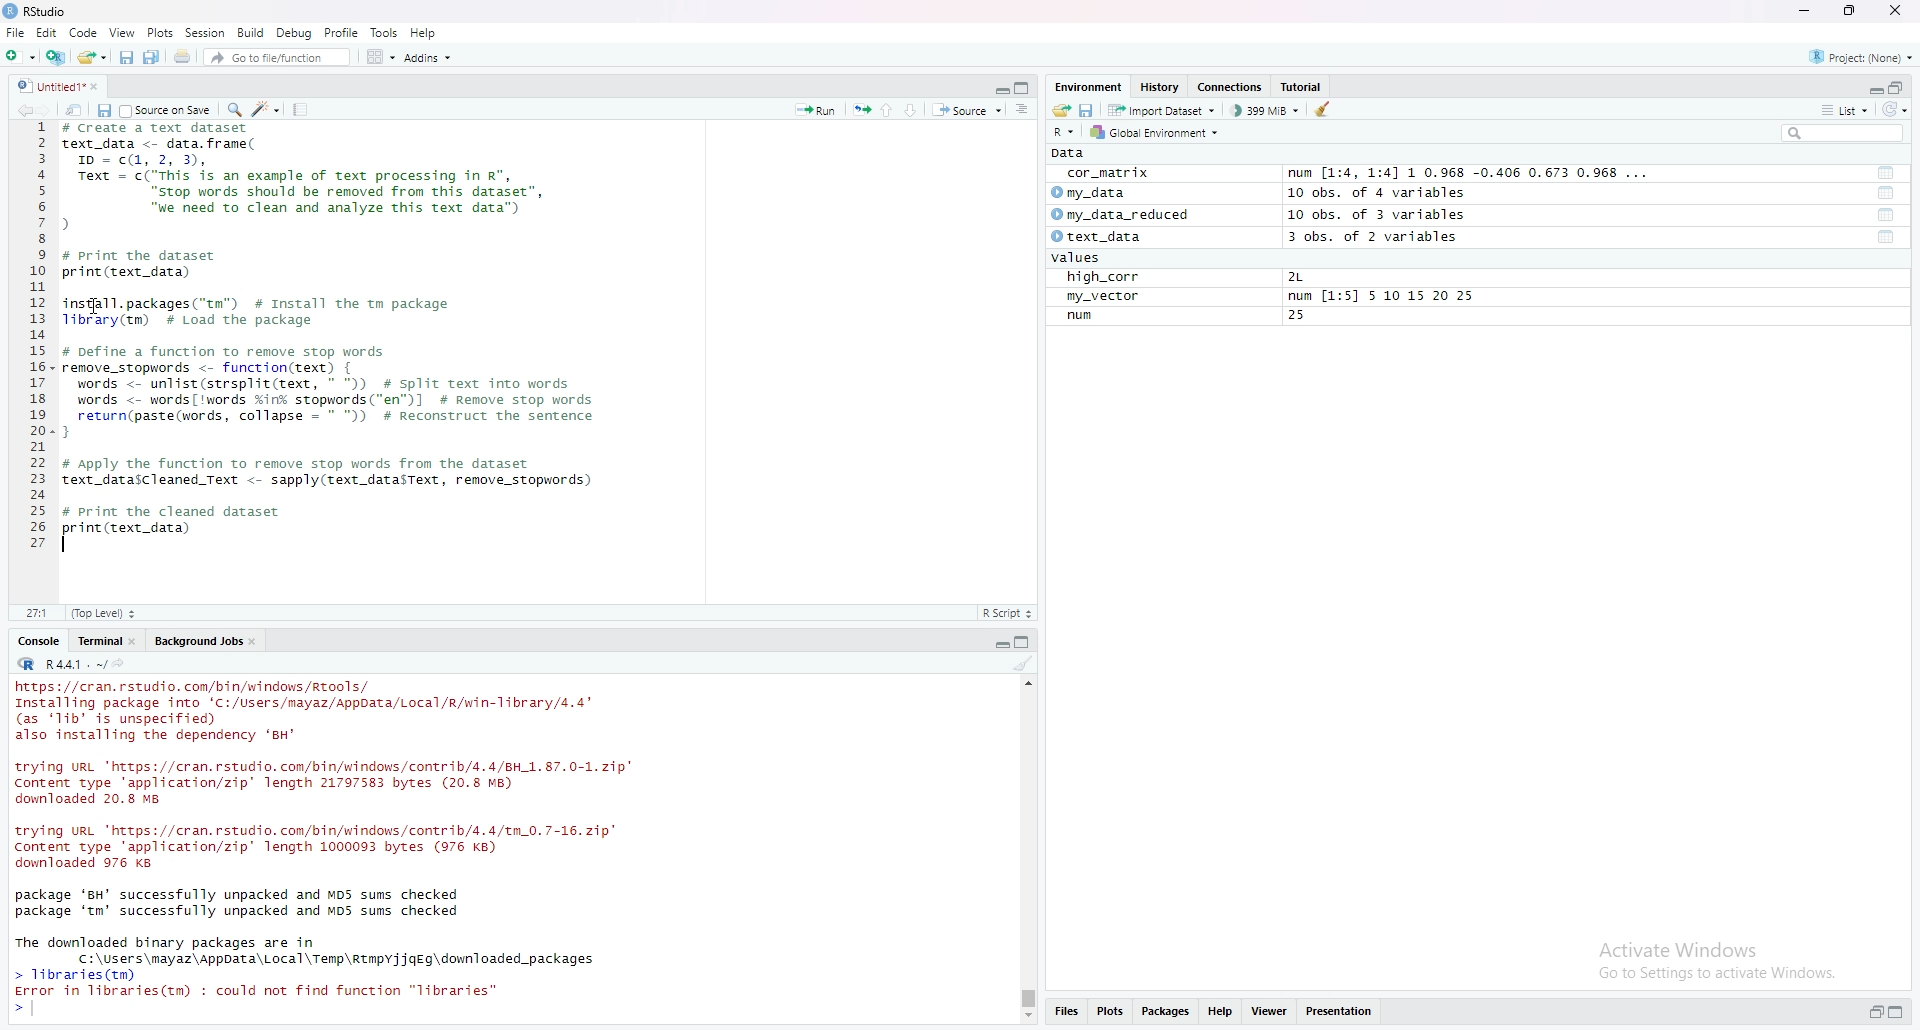 This screenshot has width=1920, height=1030. What do you see at coordinates (303, 108) in the screenshot?
I see `compile report` at bounding box center [303, 108].